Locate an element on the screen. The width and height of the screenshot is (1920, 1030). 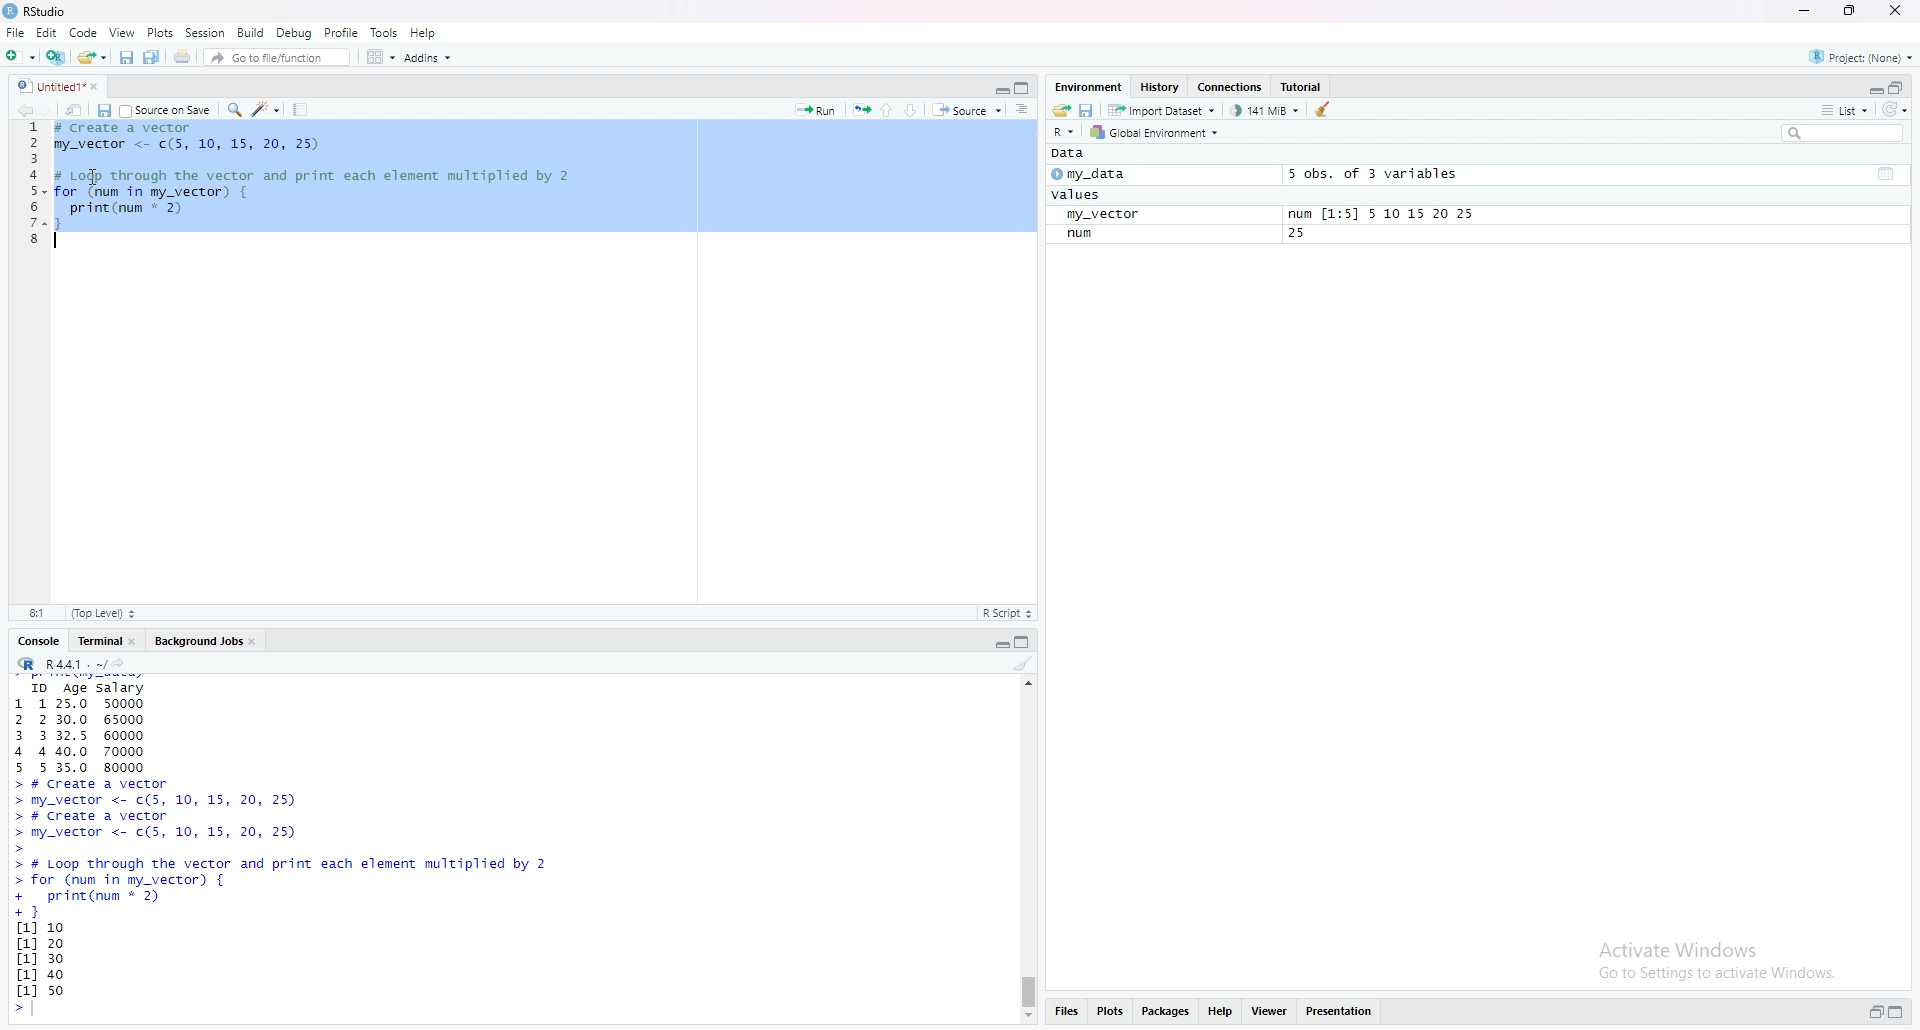
expand is located at coordinates (1873, 88).